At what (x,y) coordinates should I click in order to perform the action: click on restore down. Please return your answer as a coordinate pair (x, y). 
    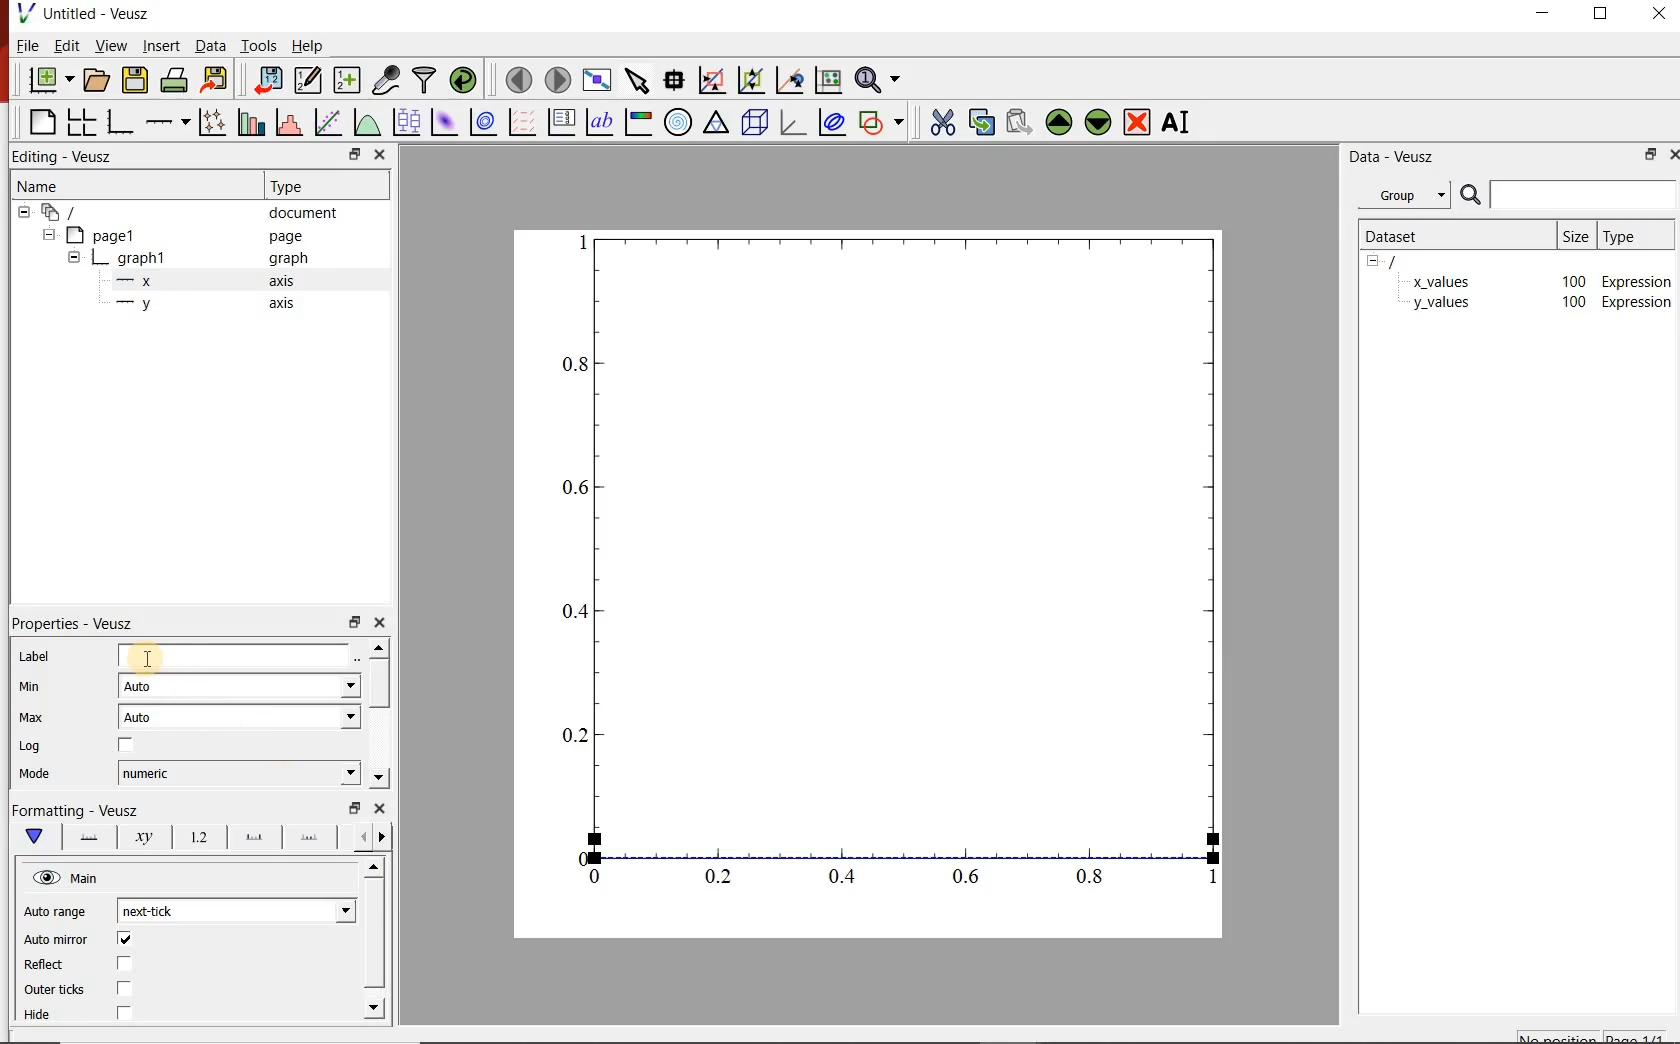
    Looking at the image, I should click on (353, 153).